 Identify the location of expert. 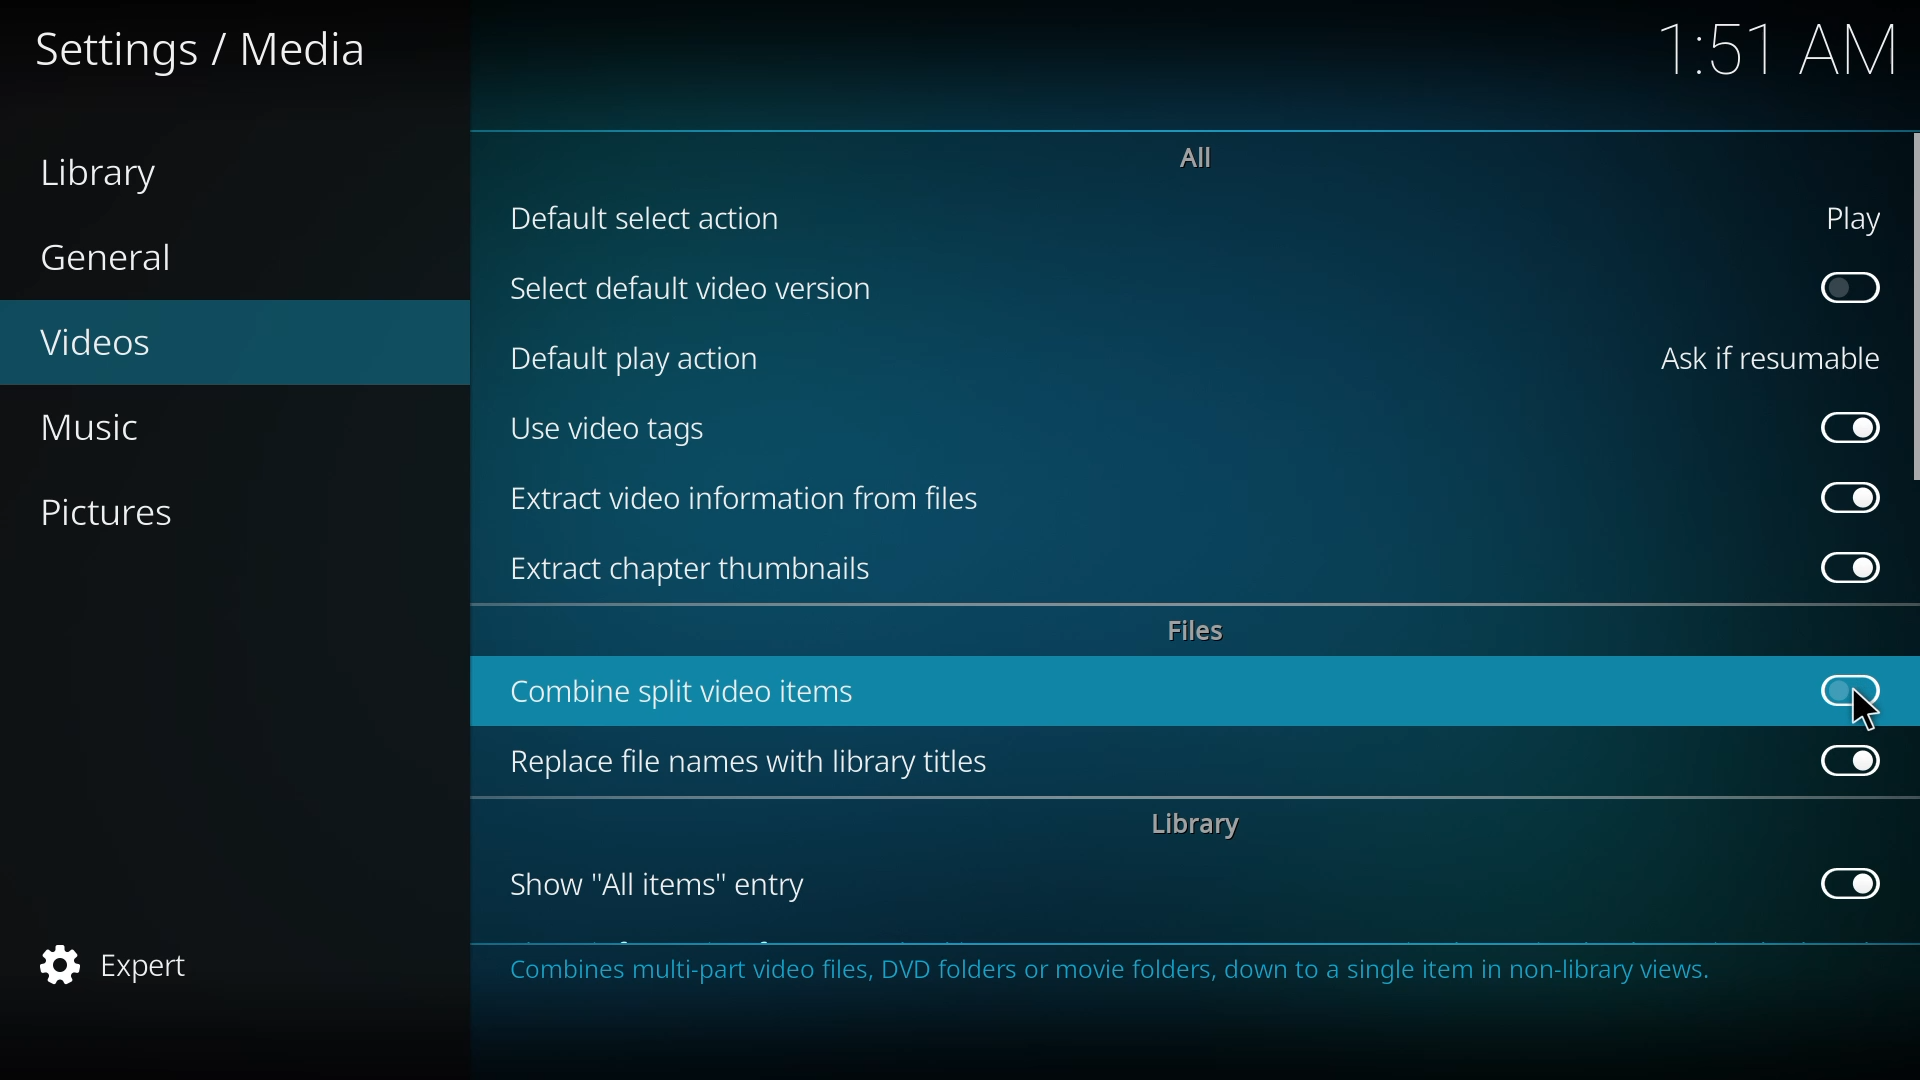
(114, 962).